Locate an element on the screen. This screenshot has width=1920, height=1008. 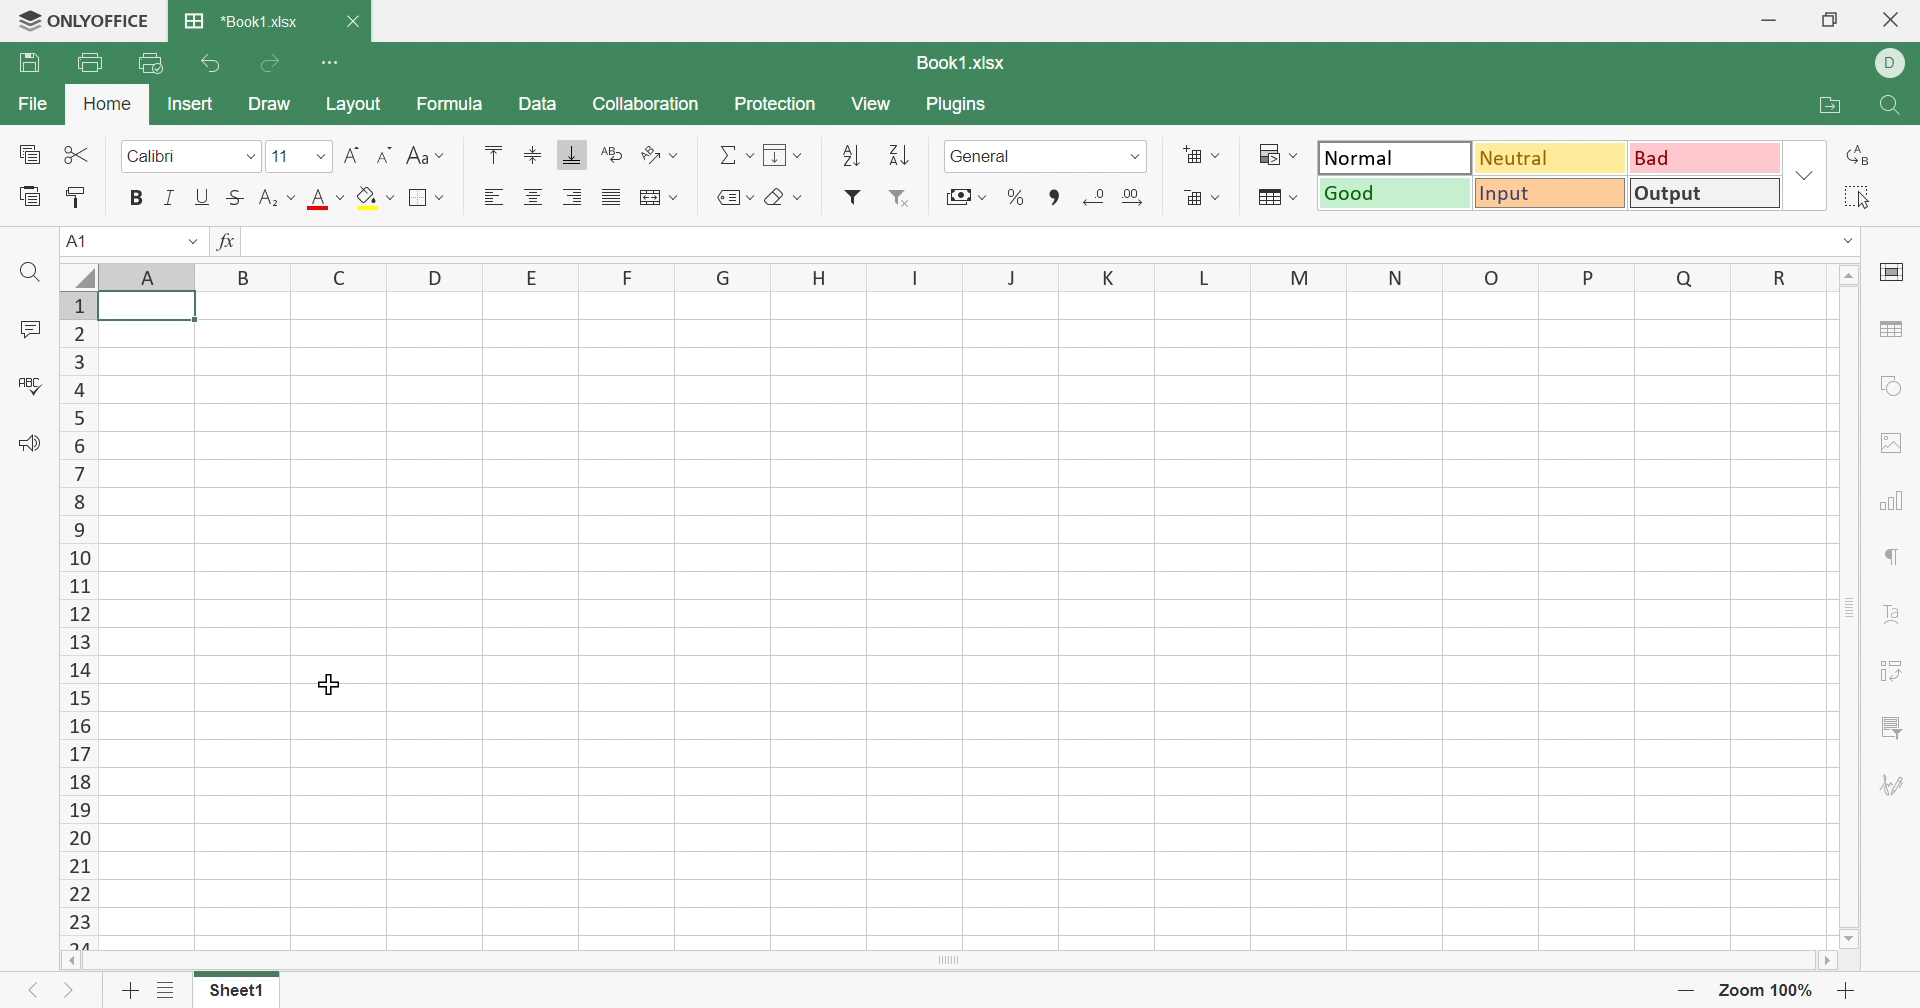
Sheet2 is located at coordinates (323, 989).